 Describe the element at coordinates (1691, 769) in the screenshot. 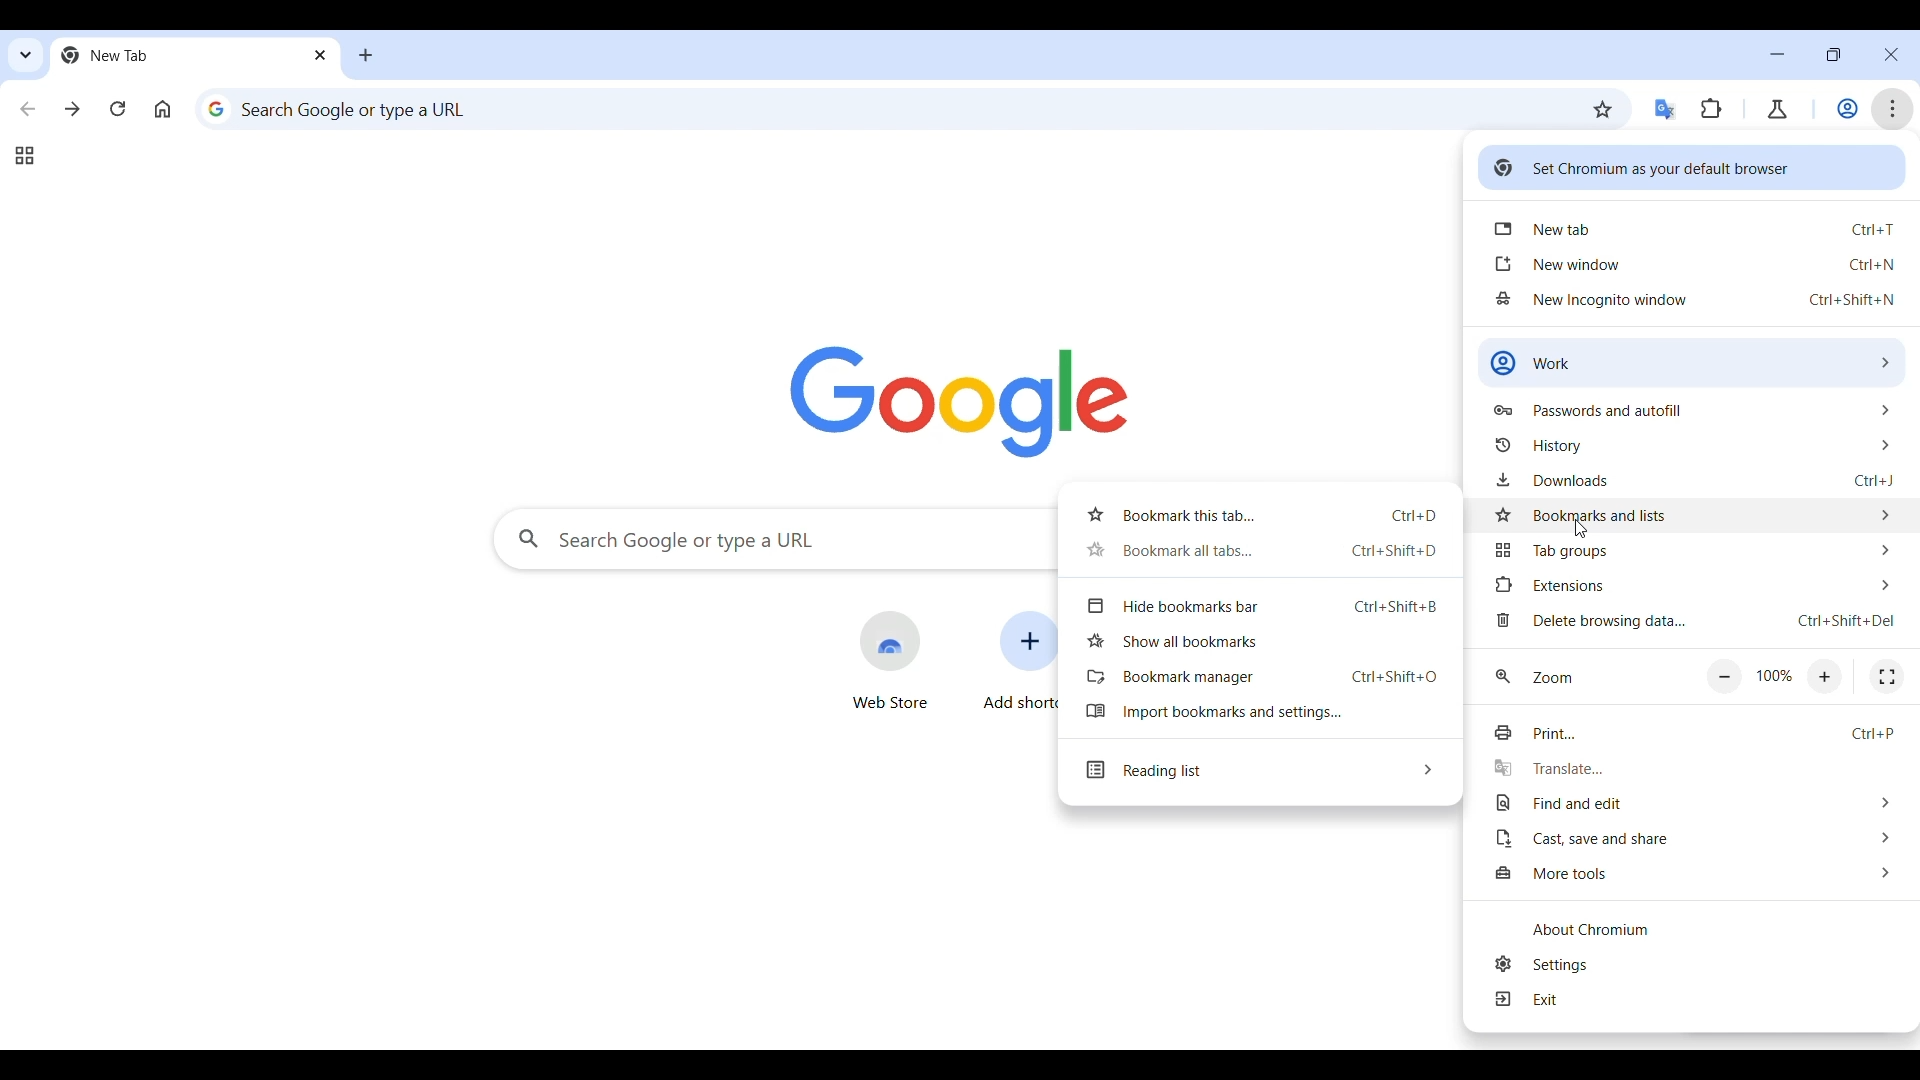

I see `Translate` at that location.